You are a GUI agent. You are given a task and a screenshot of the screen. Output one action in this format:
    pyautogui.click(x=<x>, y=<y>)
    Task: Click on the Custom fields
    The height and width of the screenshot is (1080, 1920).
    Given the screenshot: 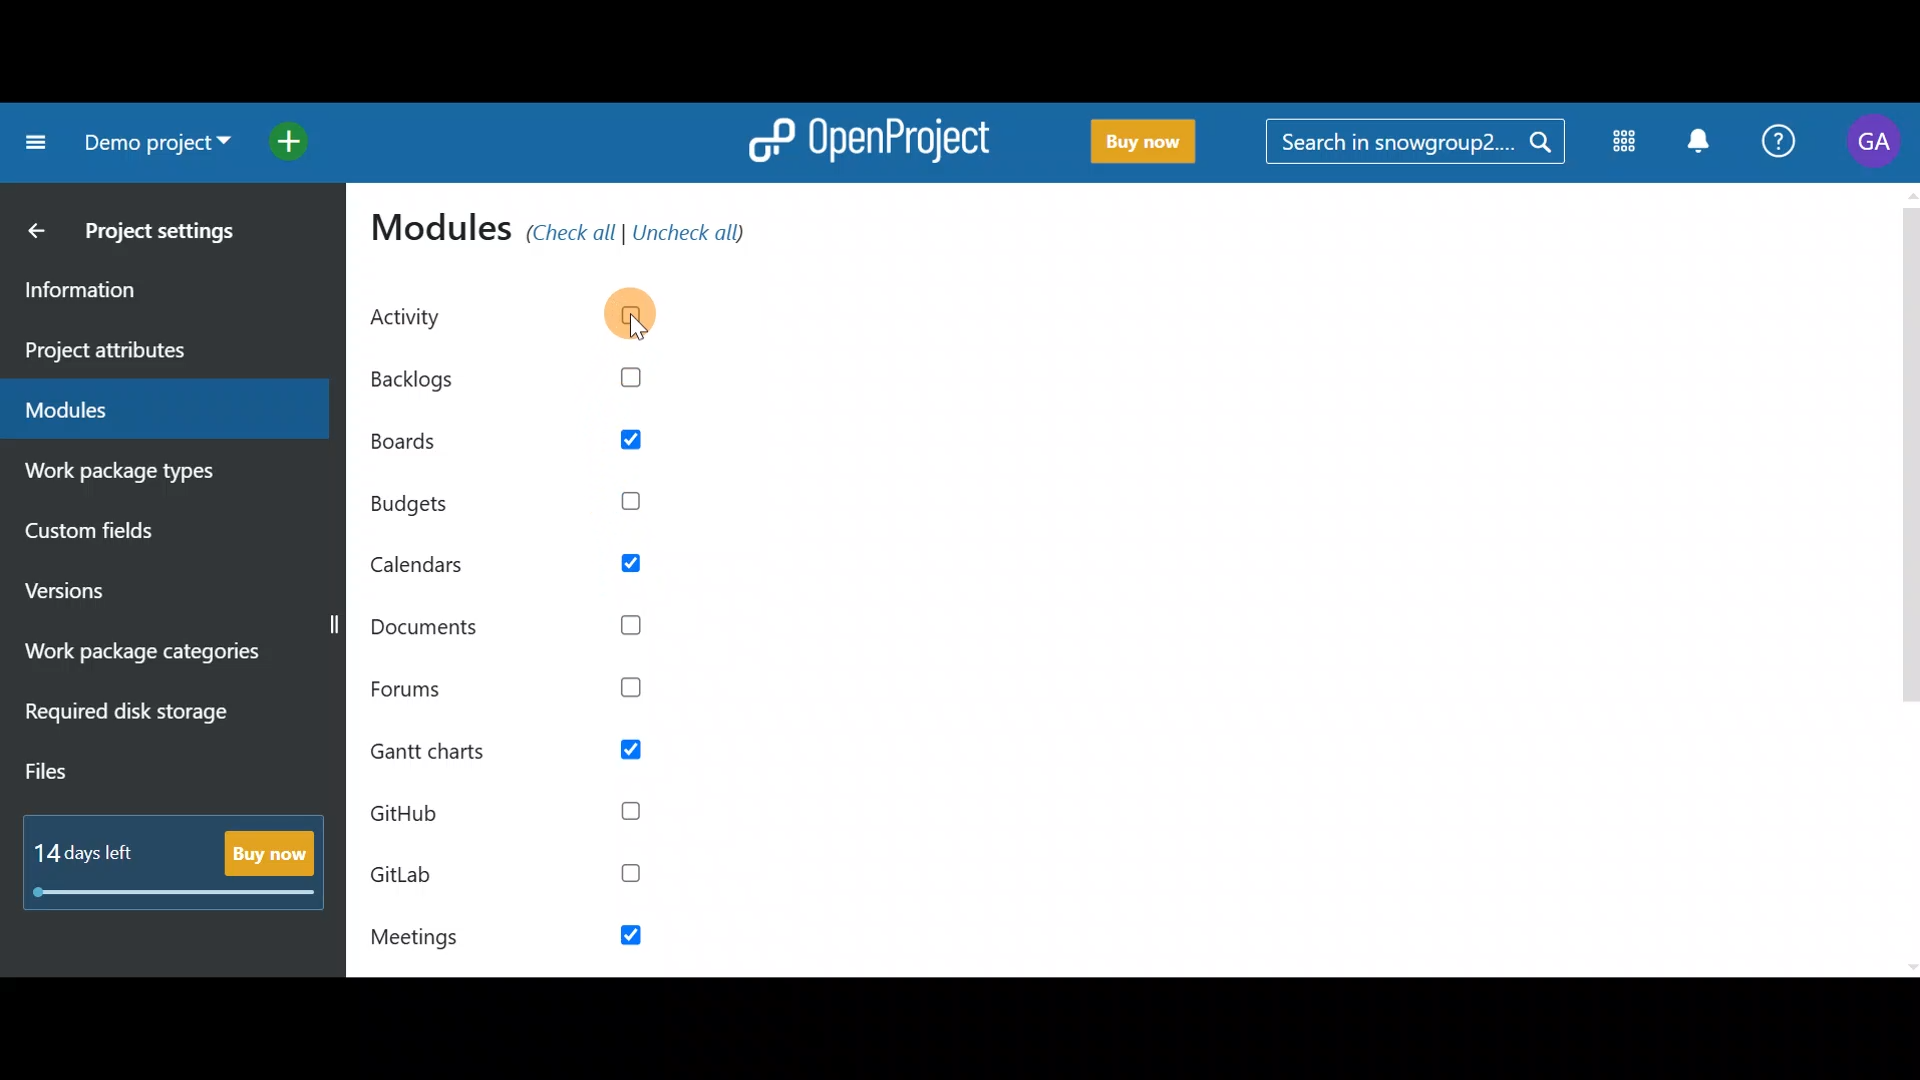 What is the action you would take?
    pyautogui.click(x=134, y=537)
    